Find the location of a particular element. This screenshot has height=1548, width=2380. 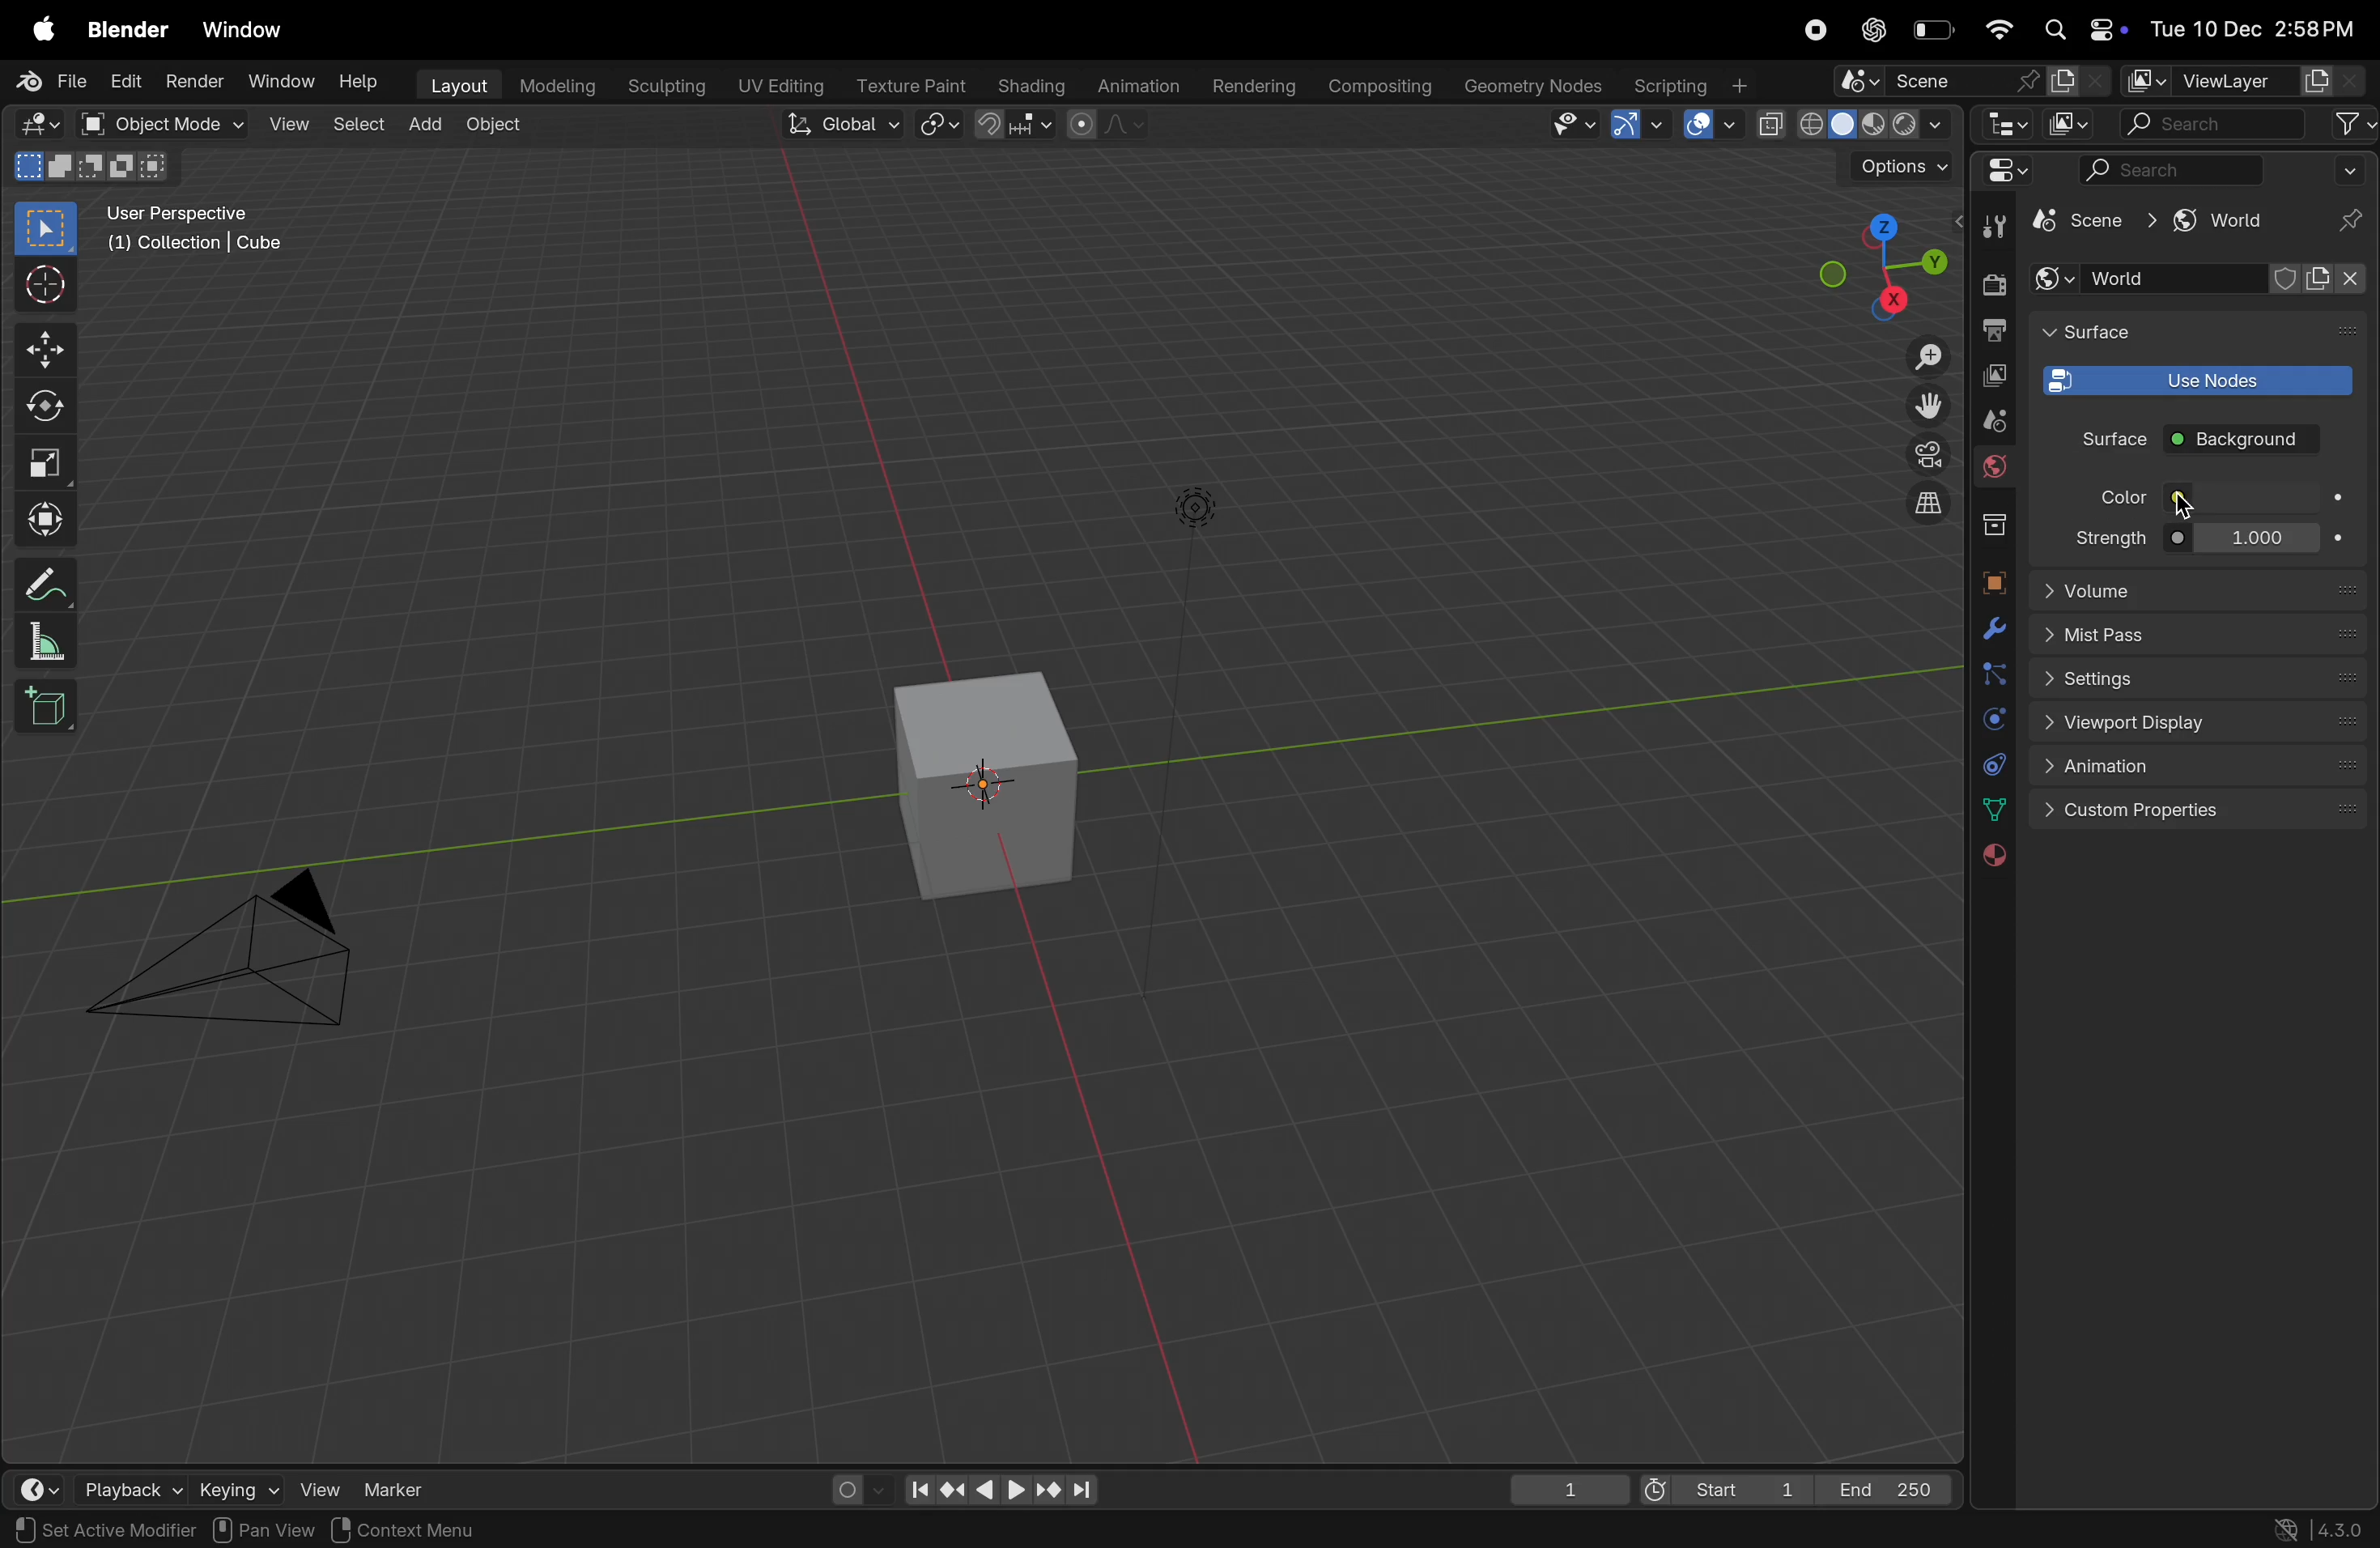

Chatgpt is located at coordinates (1872, 29).